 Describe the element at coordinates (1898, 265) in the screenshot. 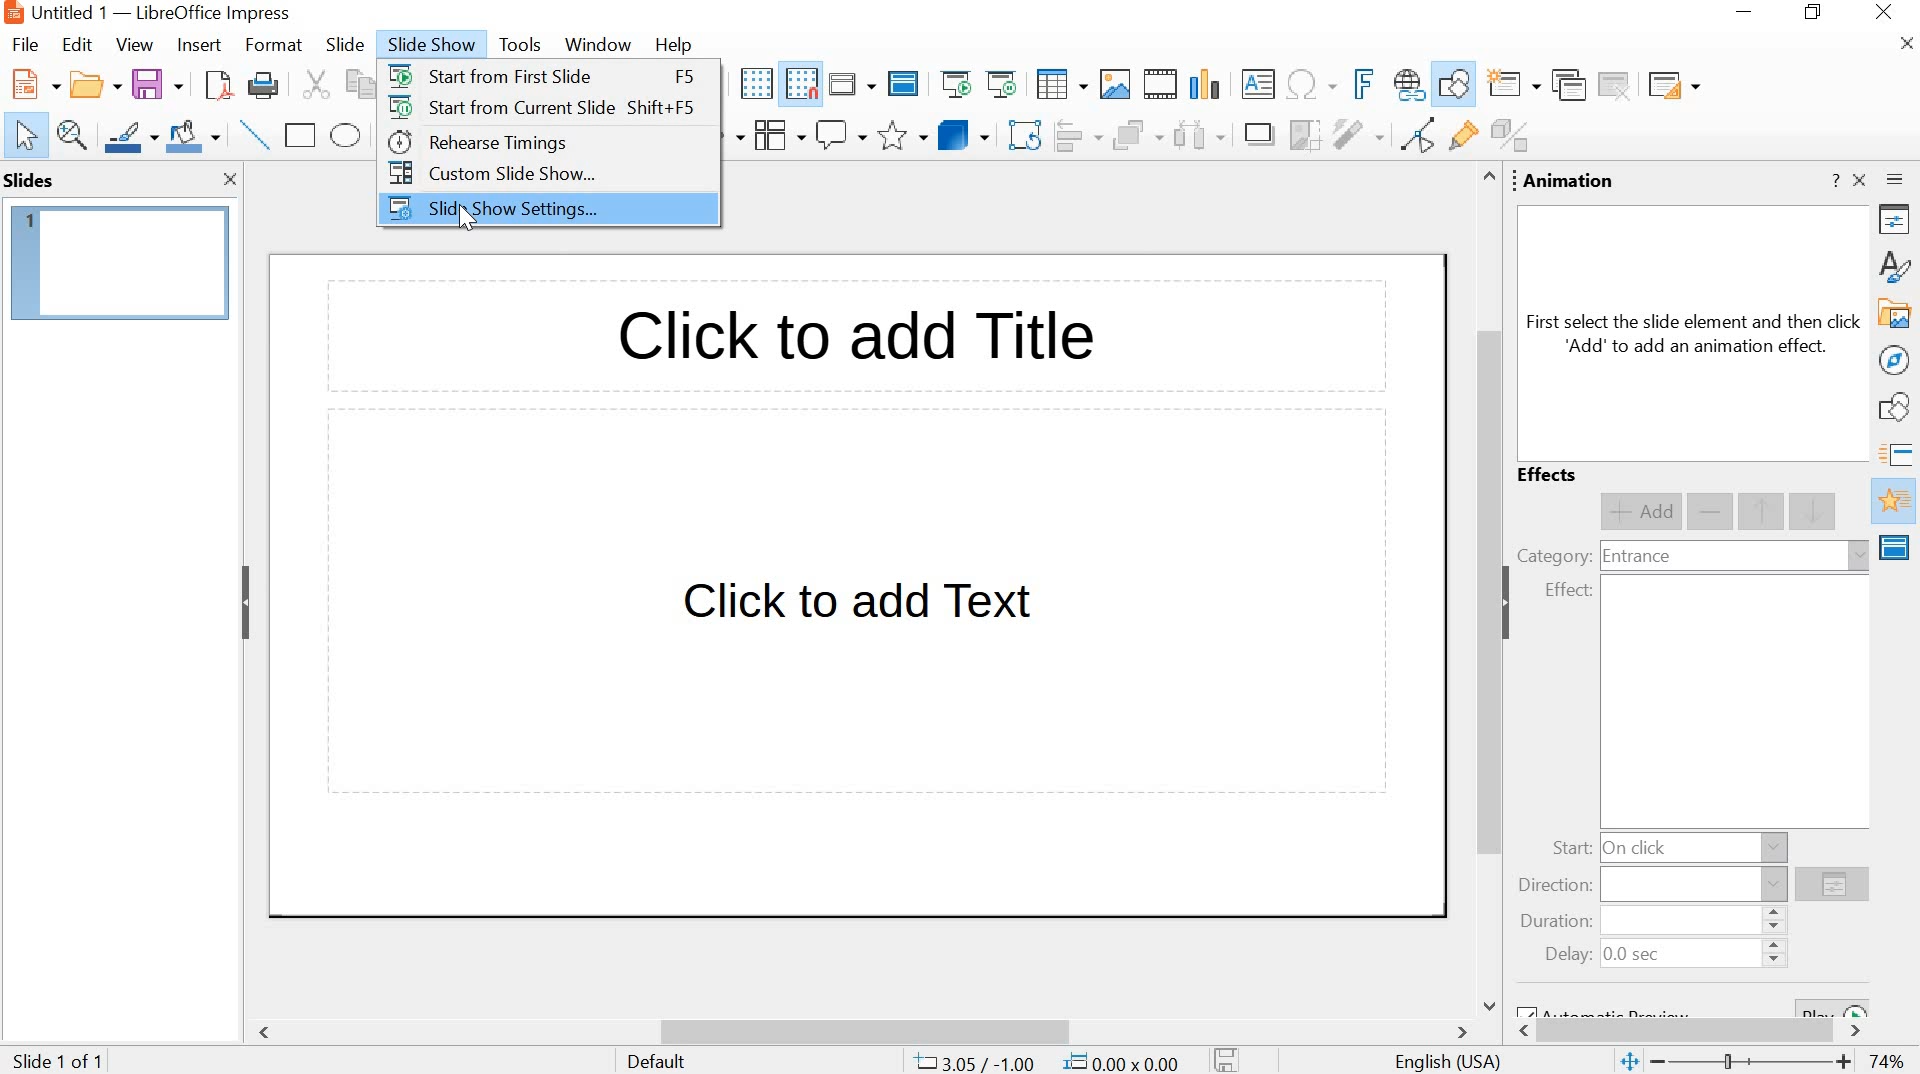

I see `styles` at that location.